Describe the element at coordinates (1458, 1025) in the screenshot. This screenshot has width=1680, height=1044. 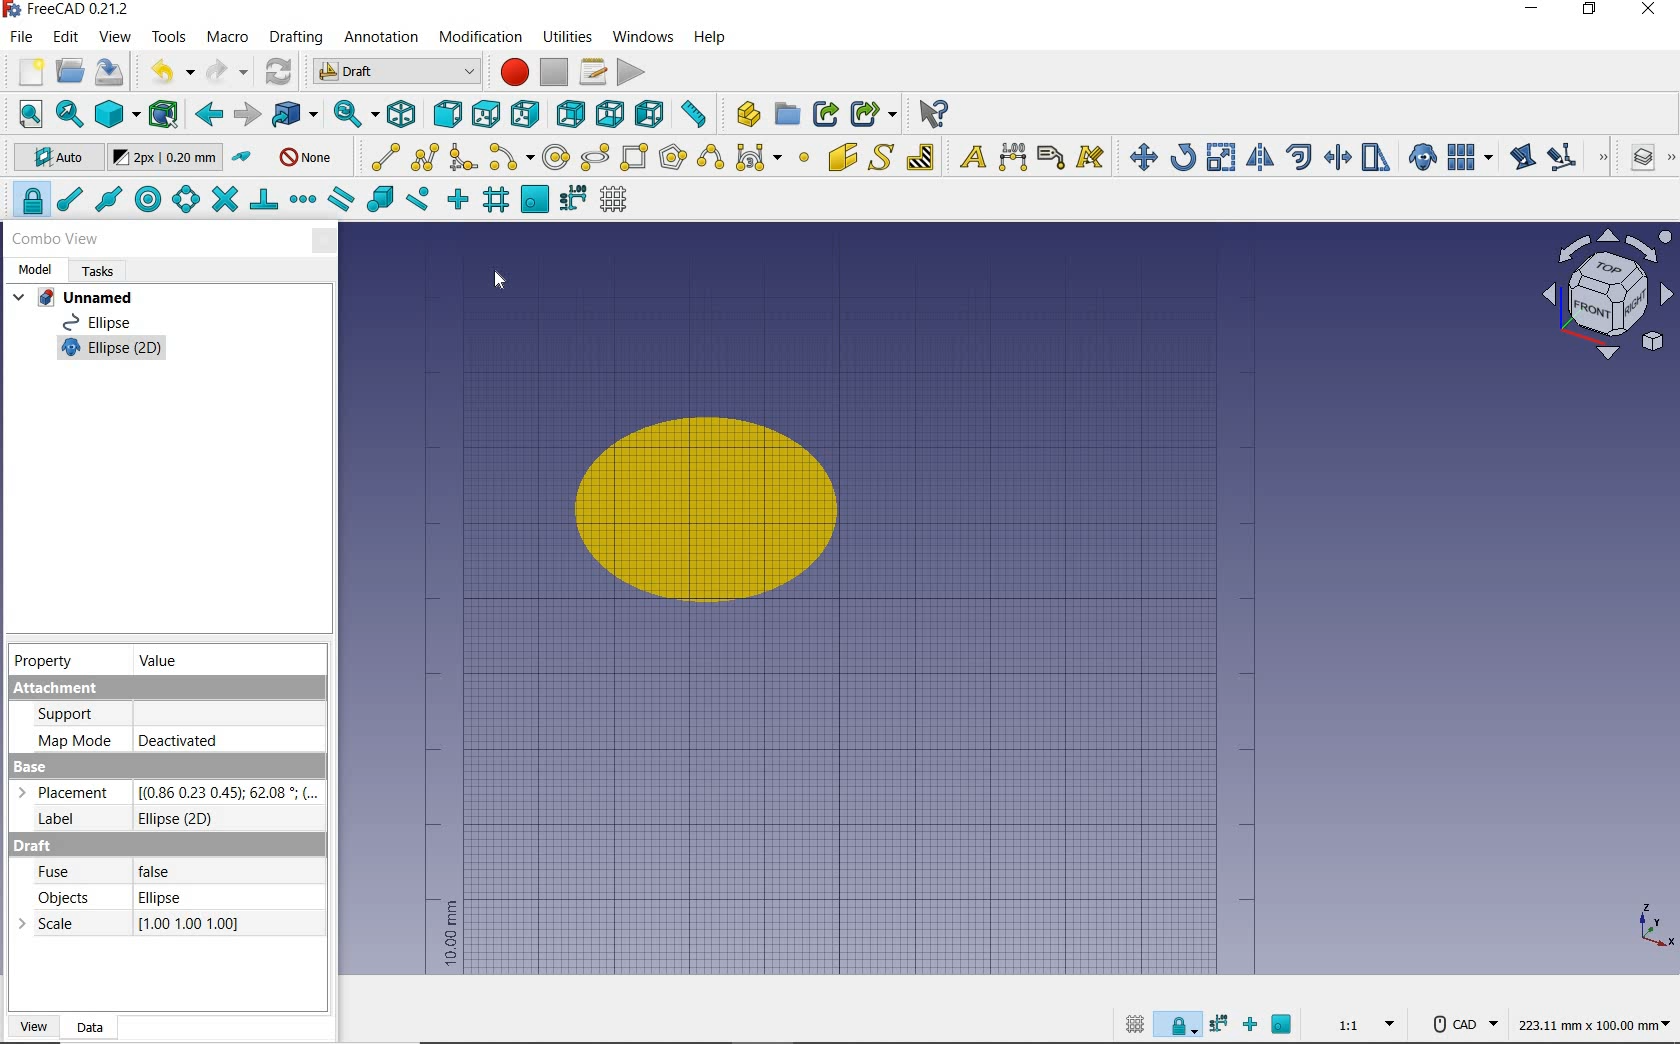
I see `CAD Navigation Style` at that location.